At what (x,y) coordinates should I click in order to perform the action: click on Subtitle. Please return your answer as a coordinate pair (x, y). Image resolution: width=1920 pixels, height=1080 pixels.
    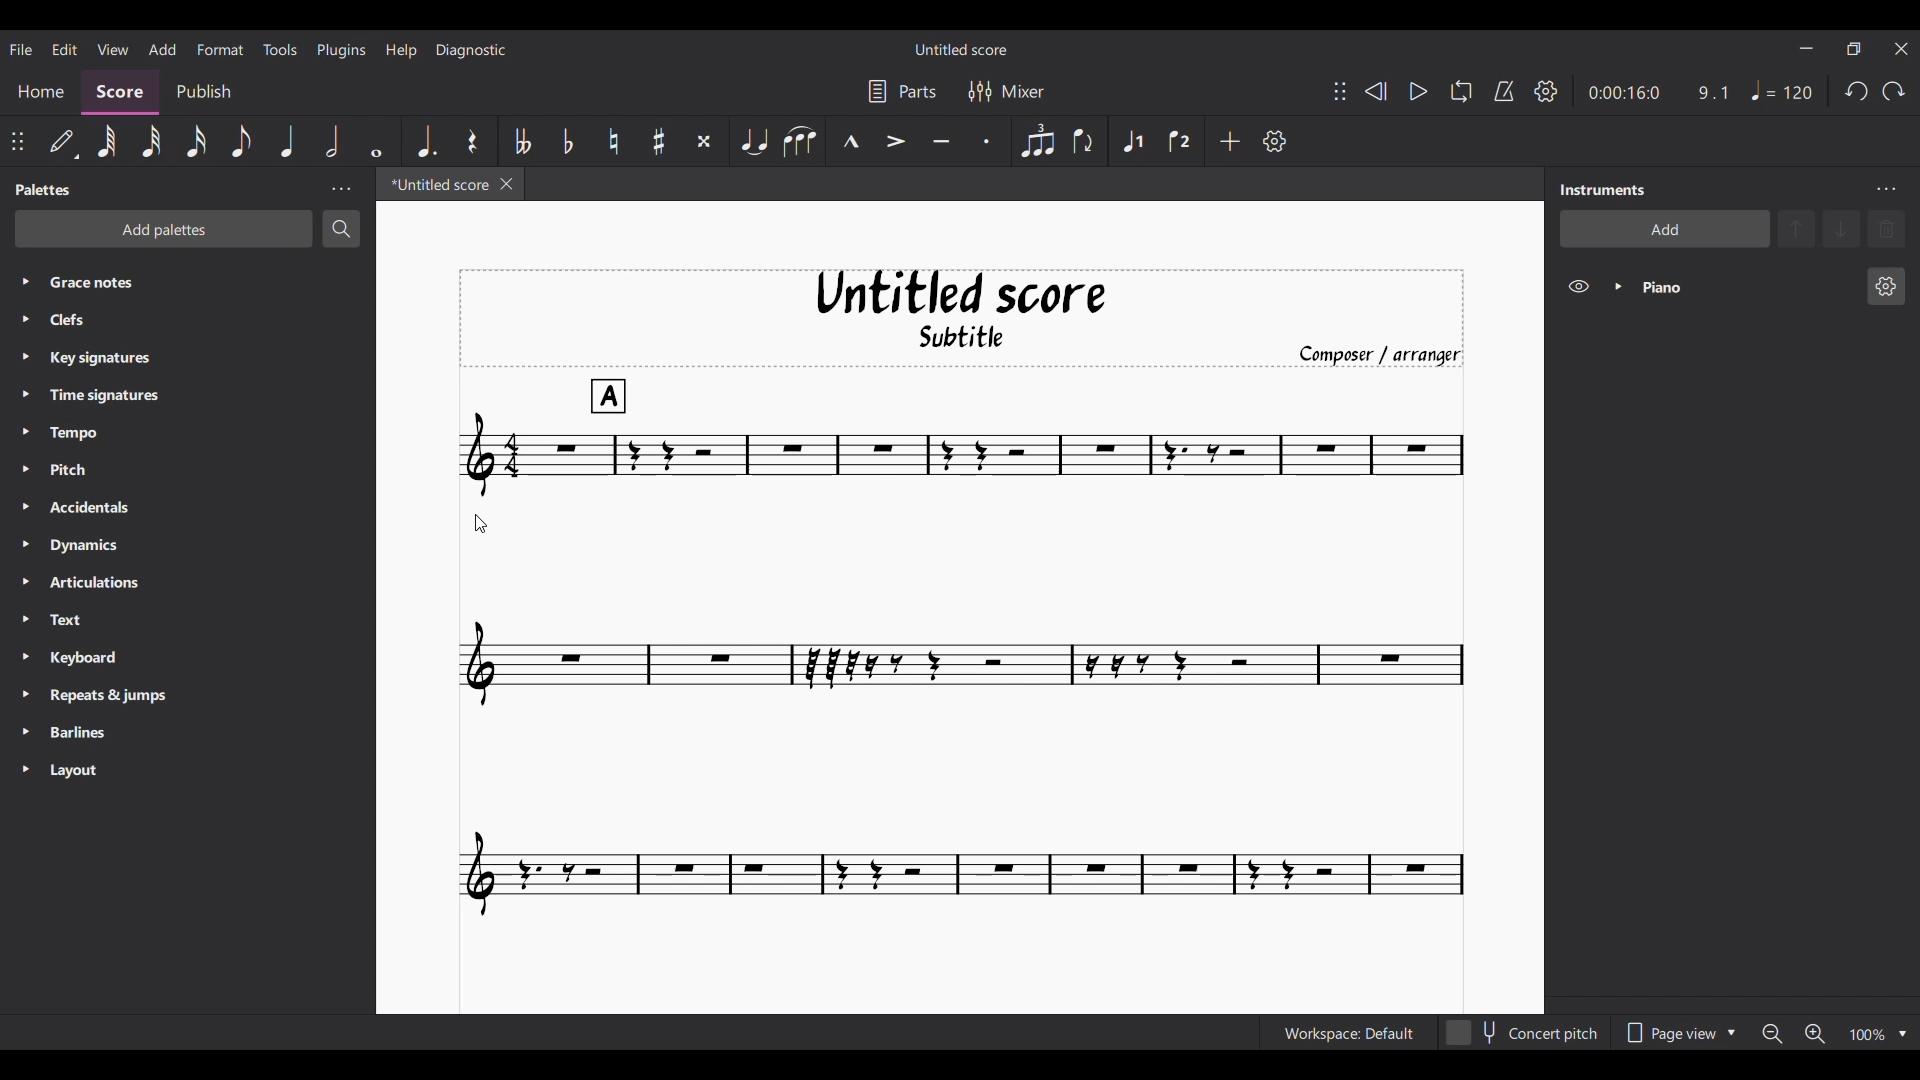
    Looking at the image, I should click on (982, 336).